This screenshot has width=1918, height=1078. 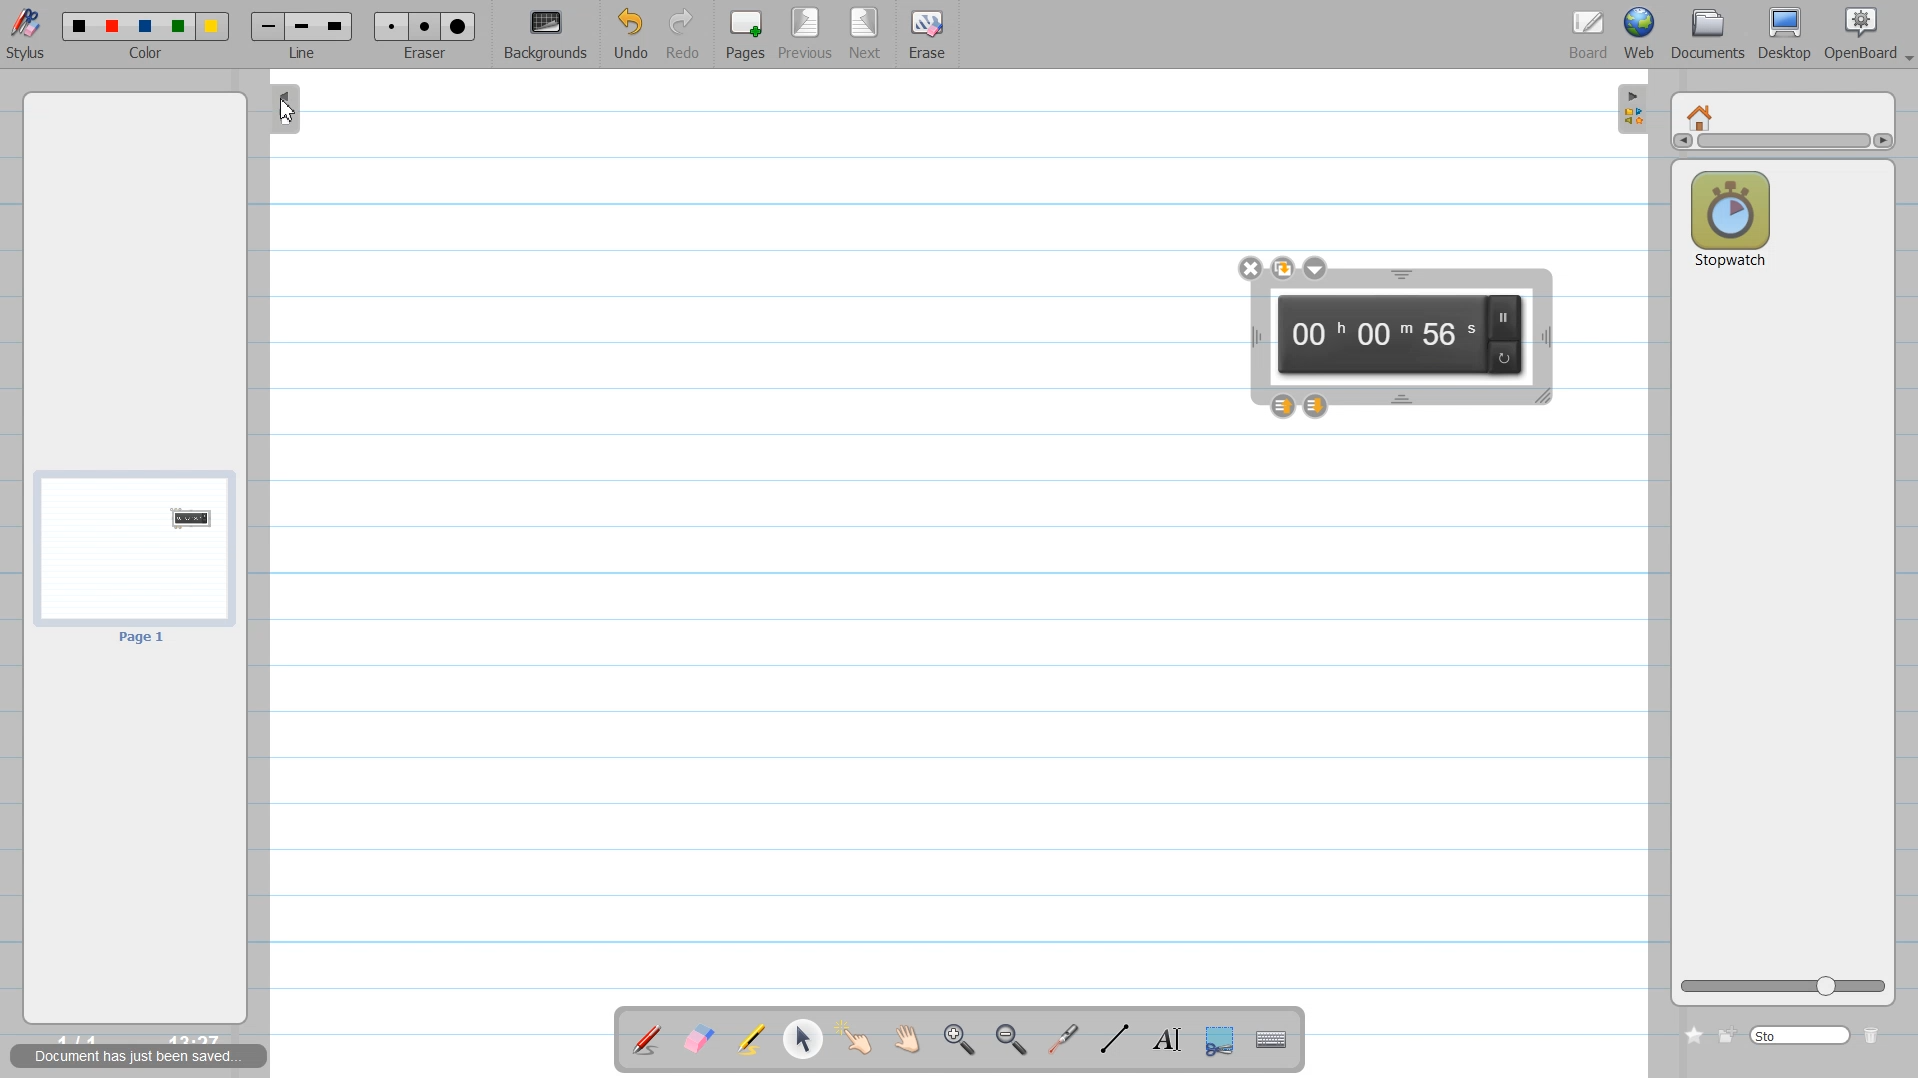 I want to click on 00, so click(x=1314, y=335).